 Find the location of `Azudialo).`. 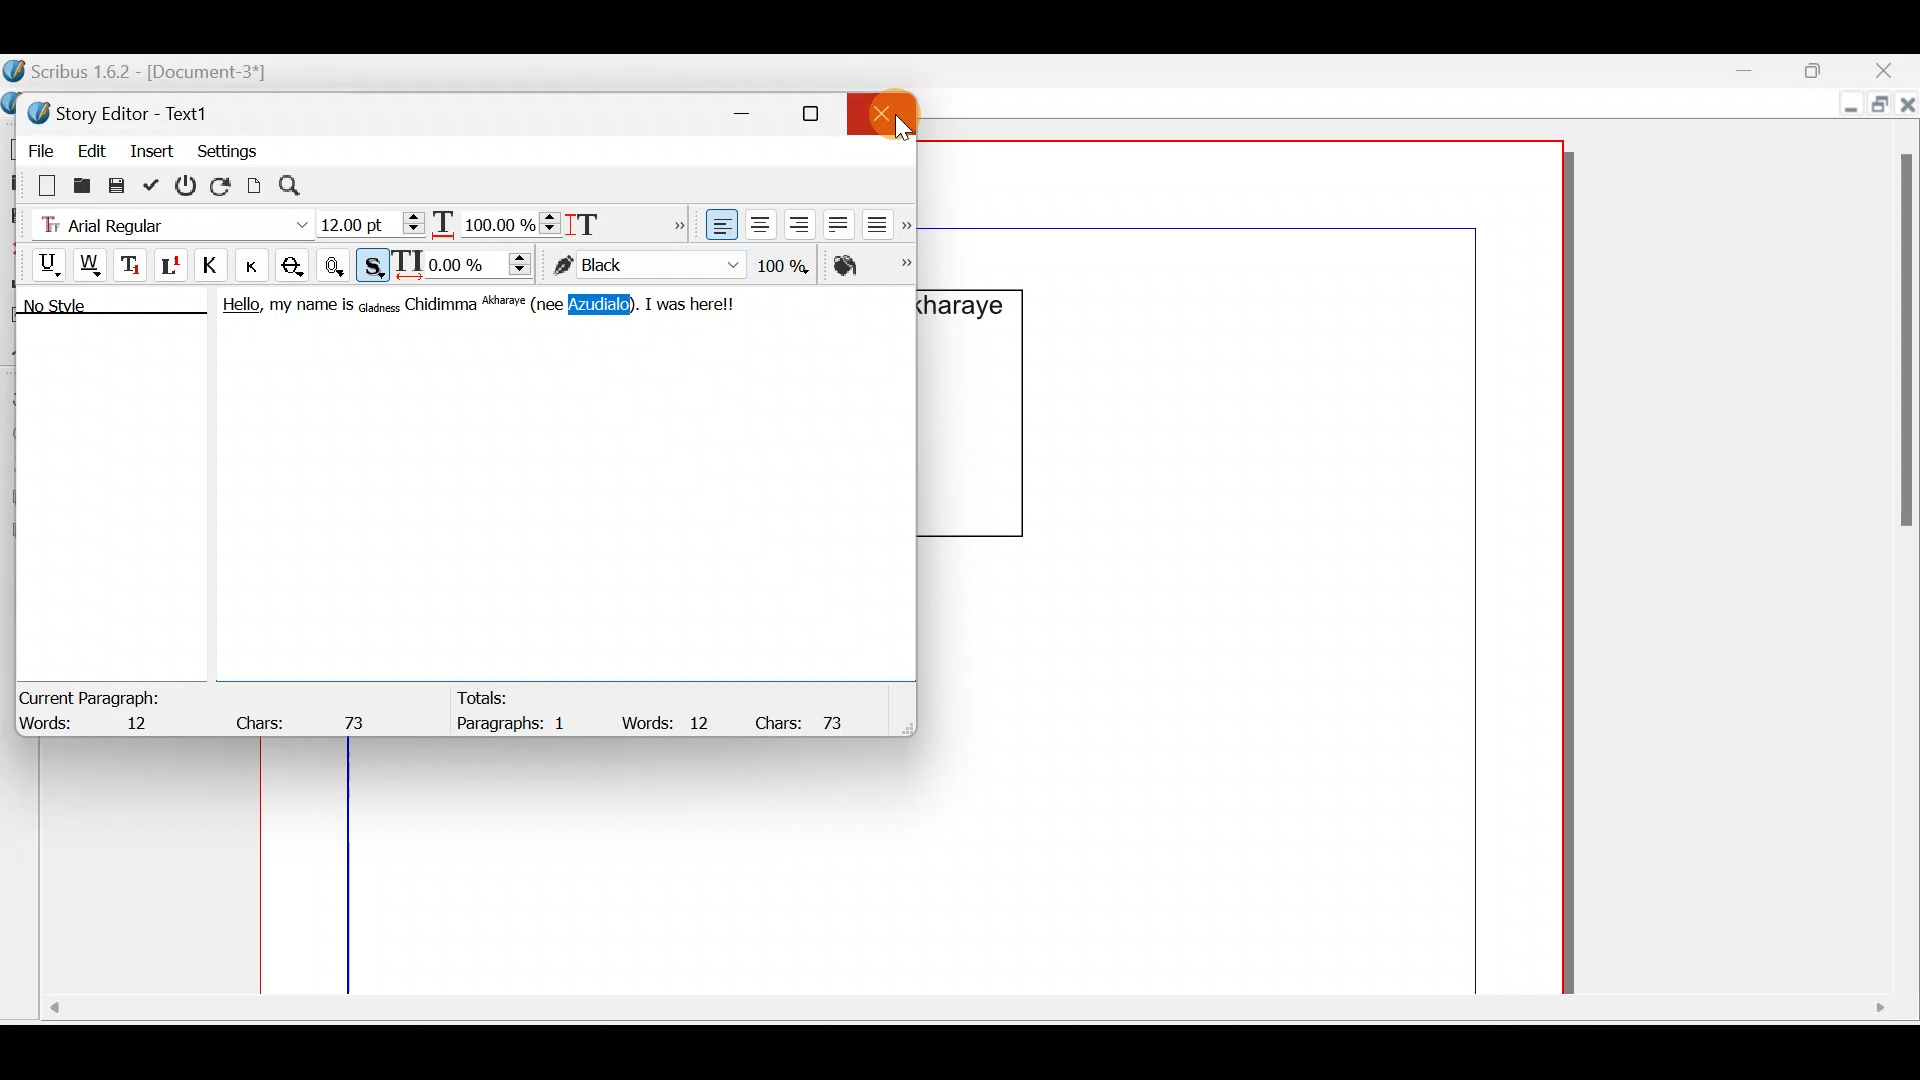

Azudialo). is located at coordinates (607, 305).